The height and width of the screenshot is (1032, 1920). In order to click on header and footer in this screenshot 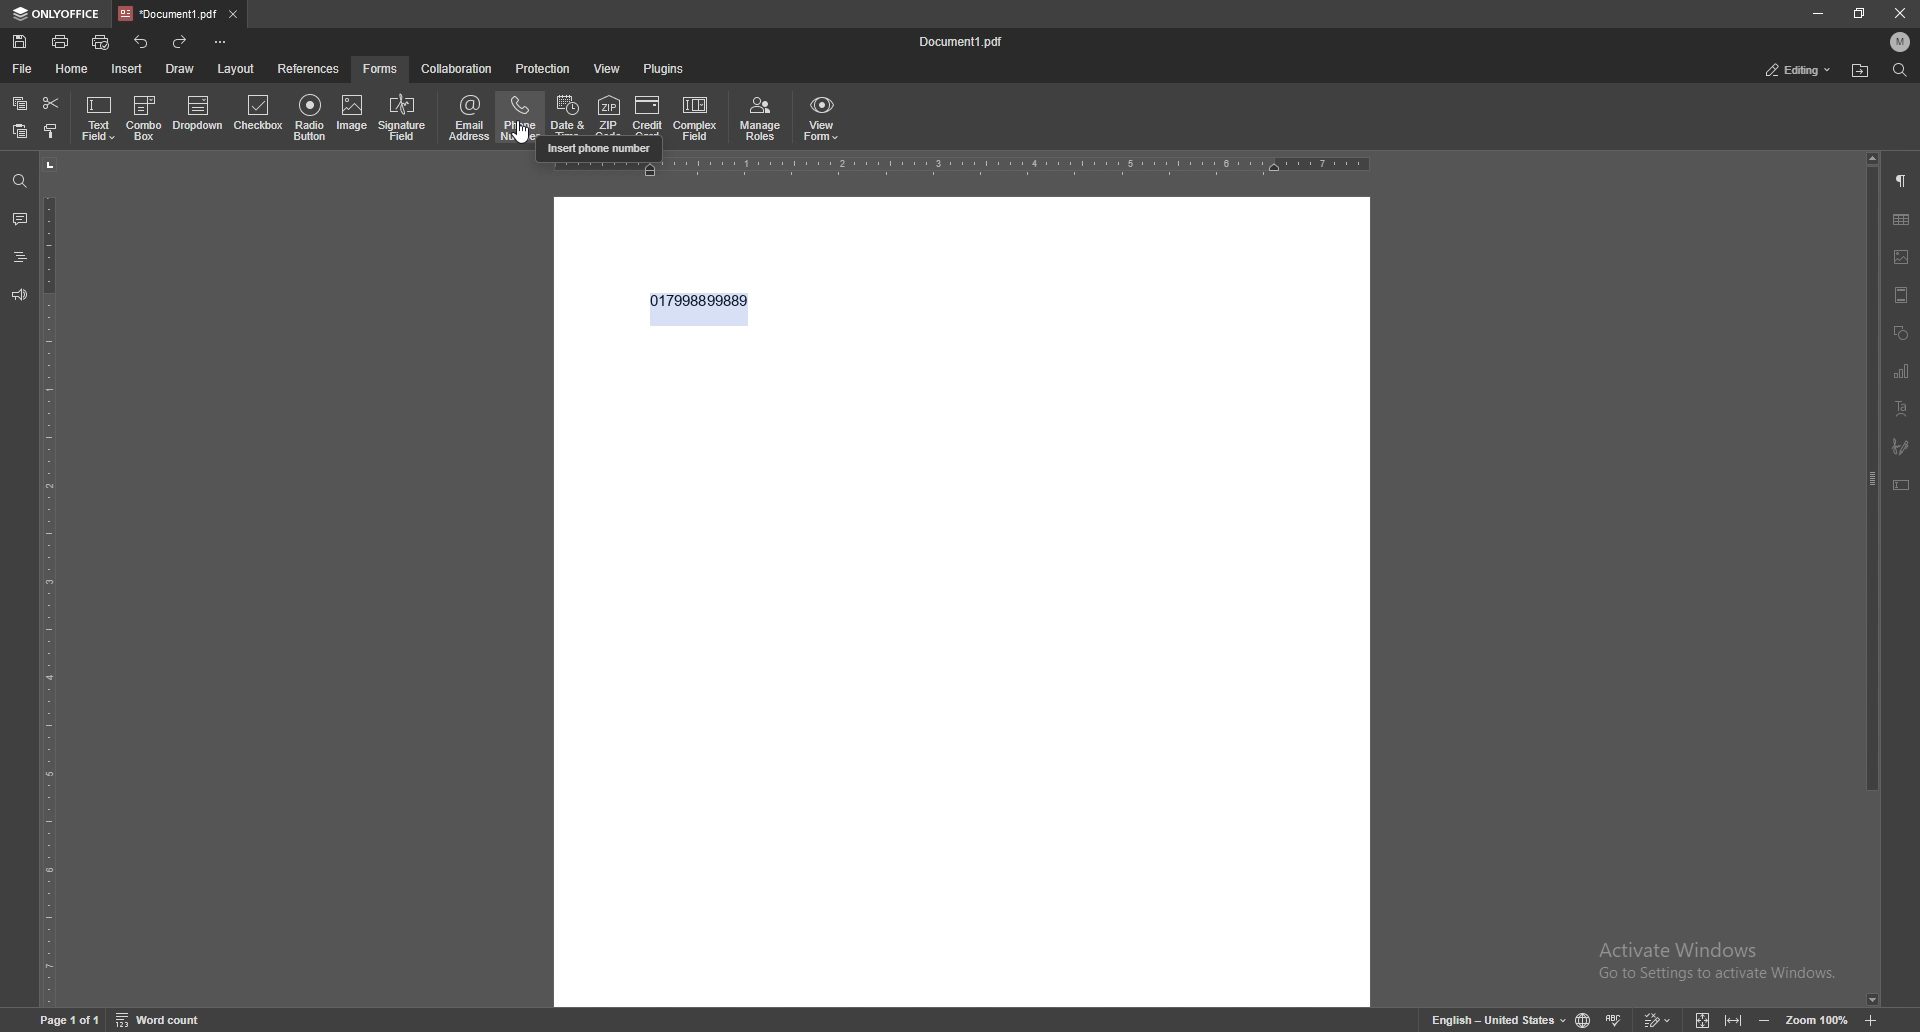, I will do `click(1902, 295)`.